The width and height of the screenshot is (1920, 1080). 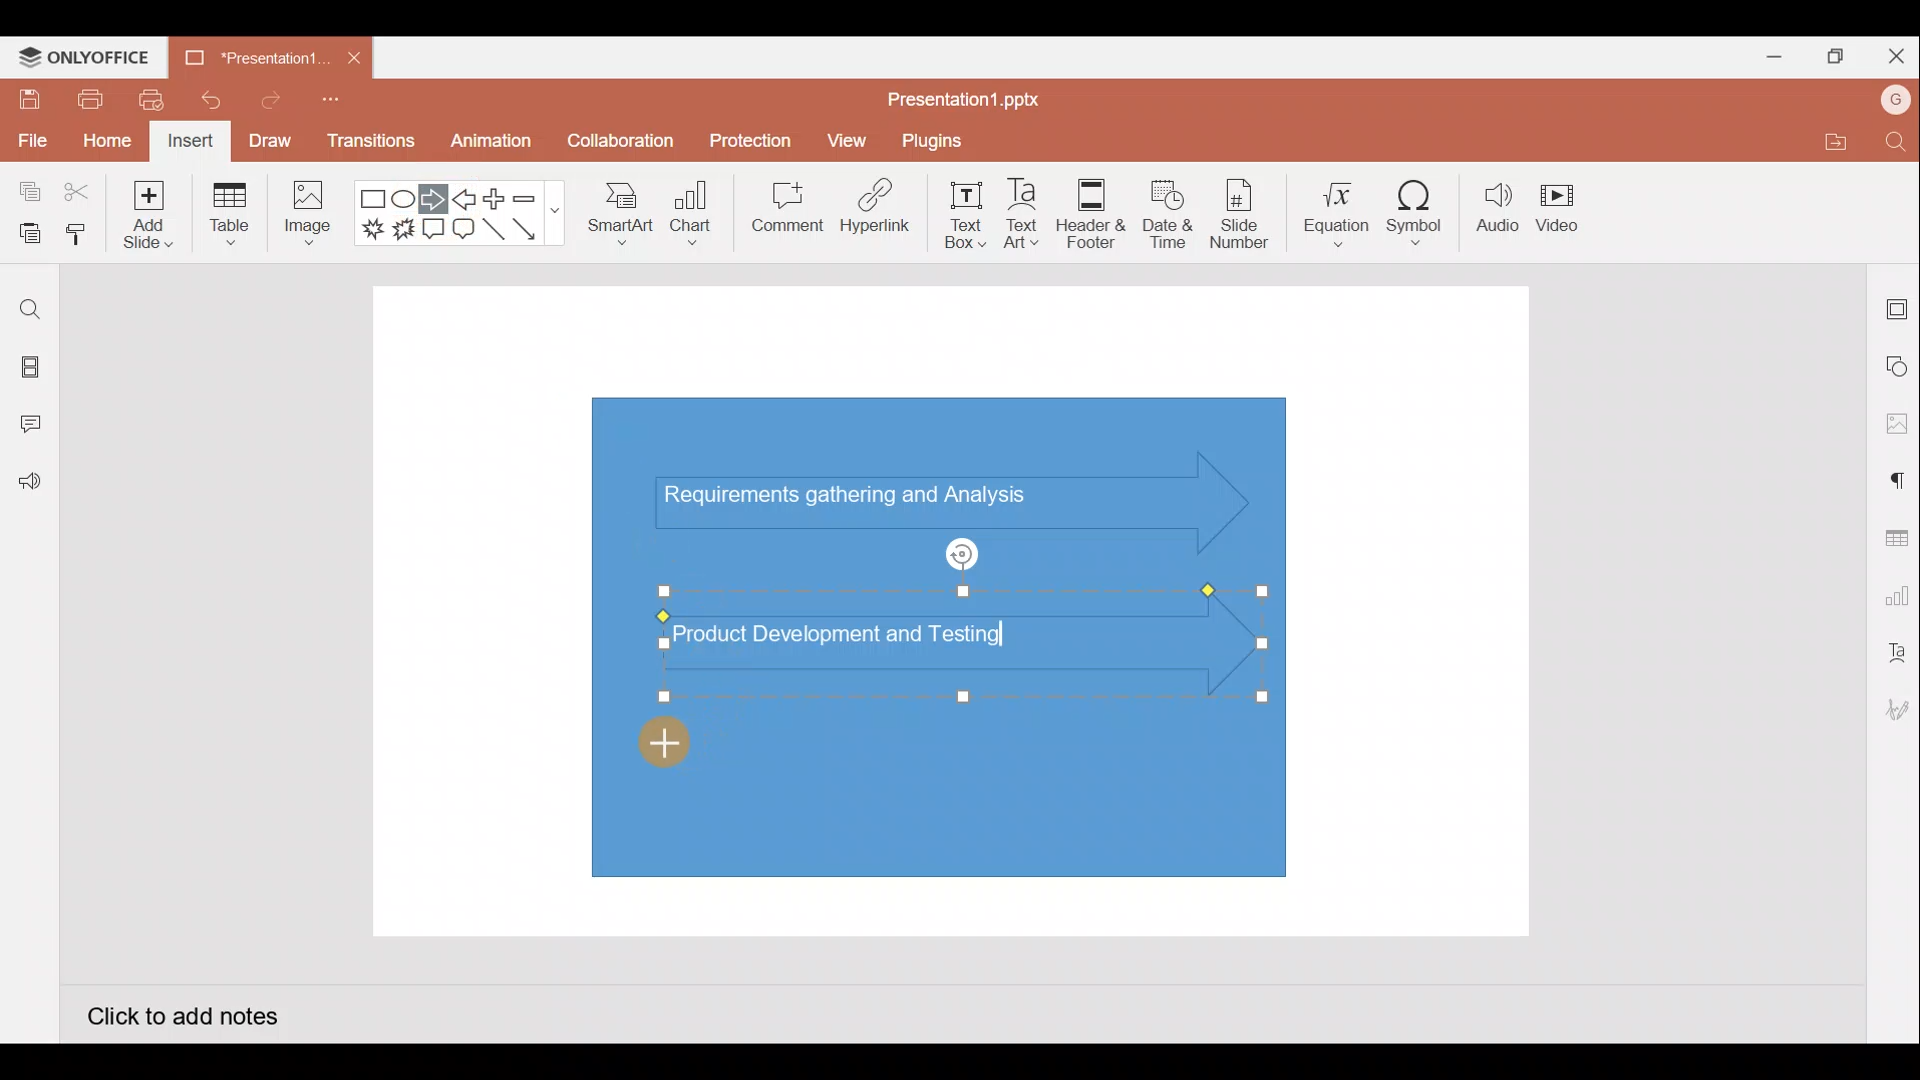 What do you see at coordinates (78, 193) in the screenshot?
I see `Cut` at bounding box center [78, 193].